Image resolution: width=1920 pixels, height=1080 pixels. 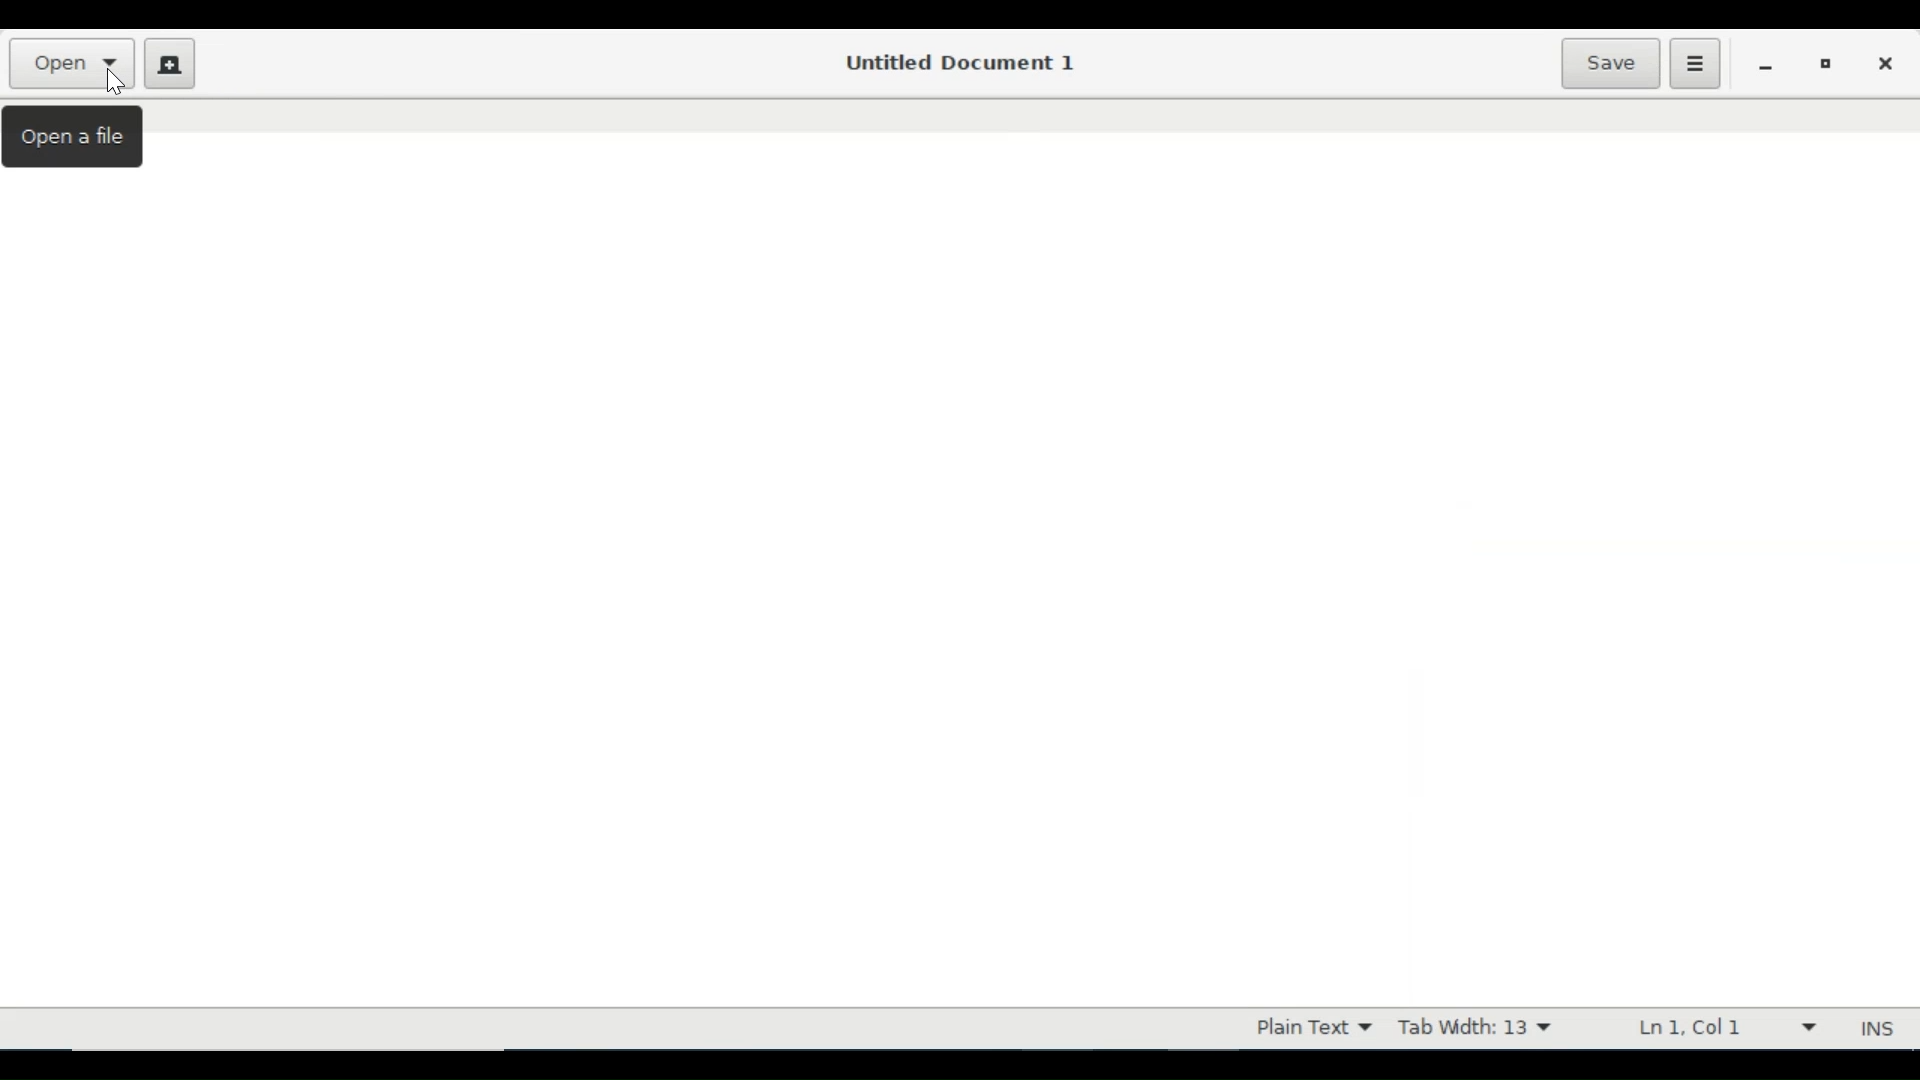 I want to click on Untitled Document , so click(x=956, y=62).